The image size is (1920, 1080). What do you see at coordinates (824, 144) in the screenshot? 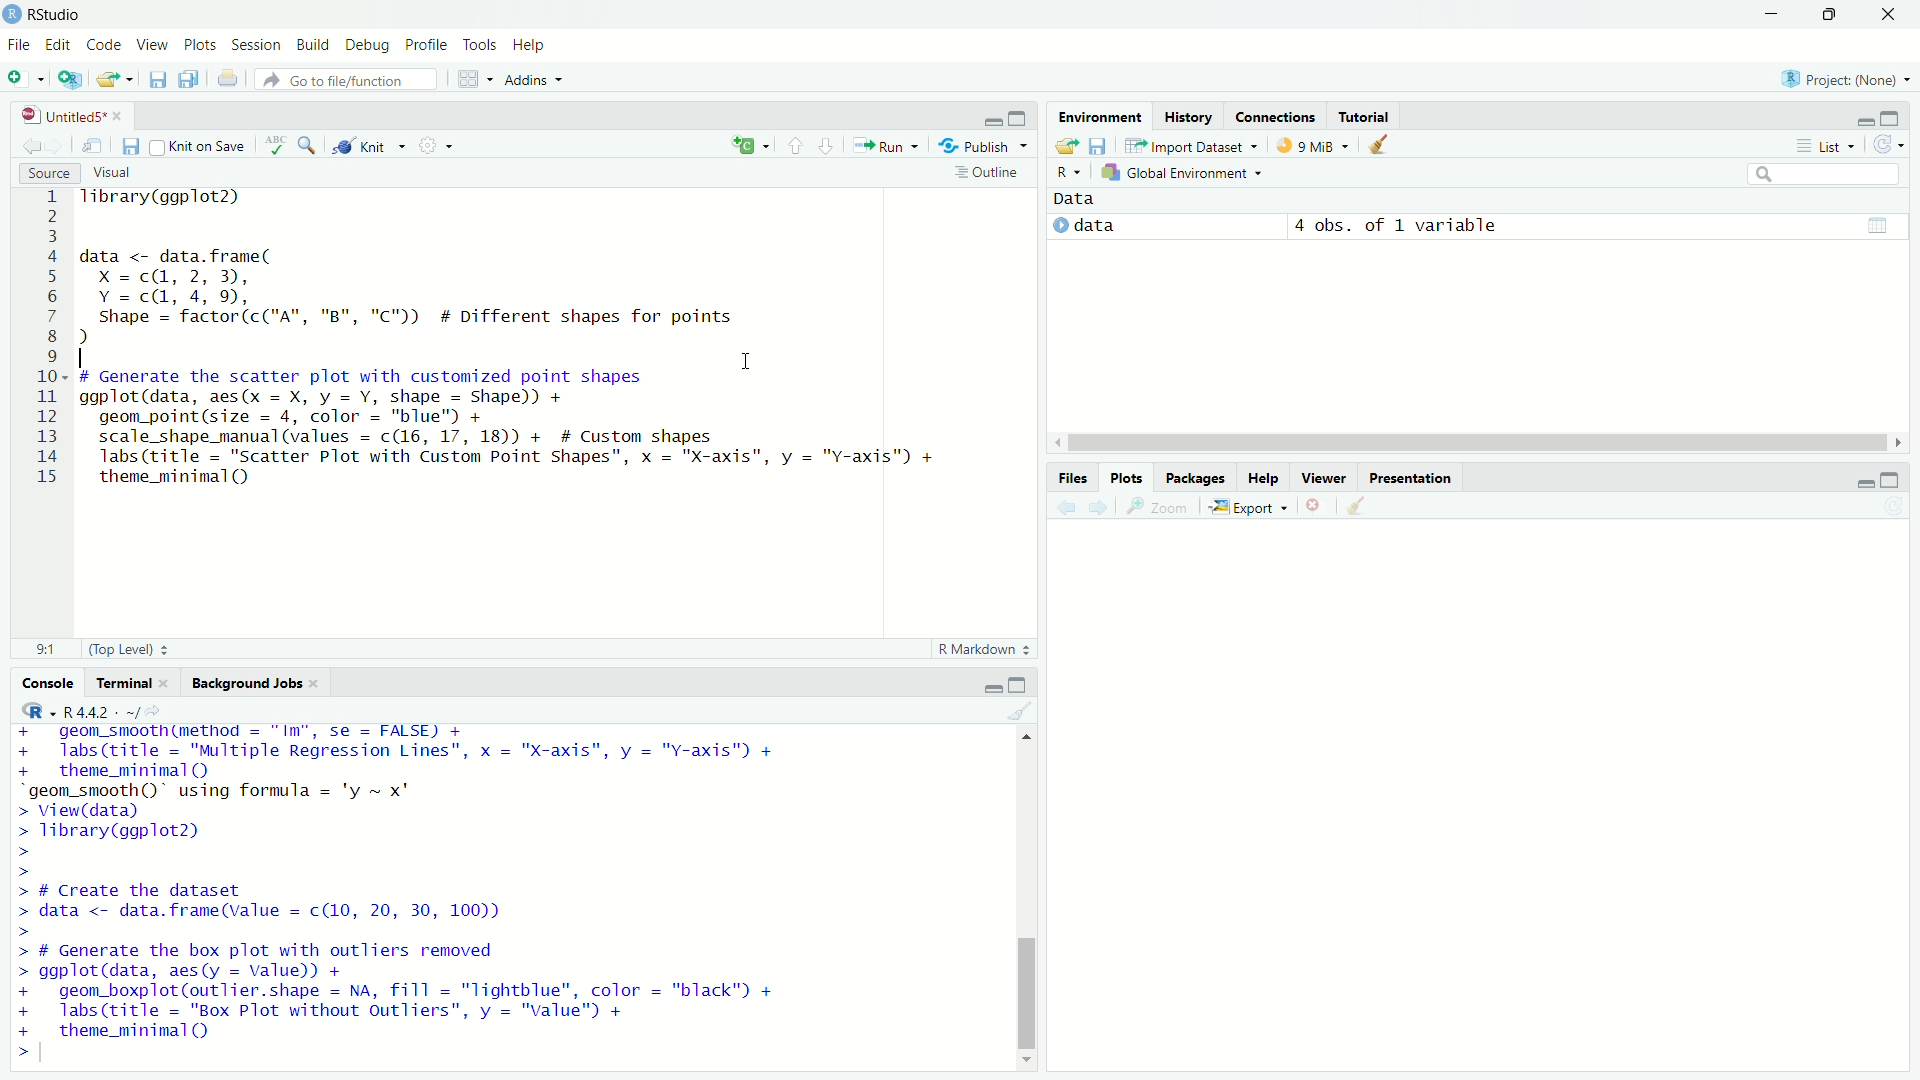
I see `Go to next section/chunk` at bounding box center [824, 144].